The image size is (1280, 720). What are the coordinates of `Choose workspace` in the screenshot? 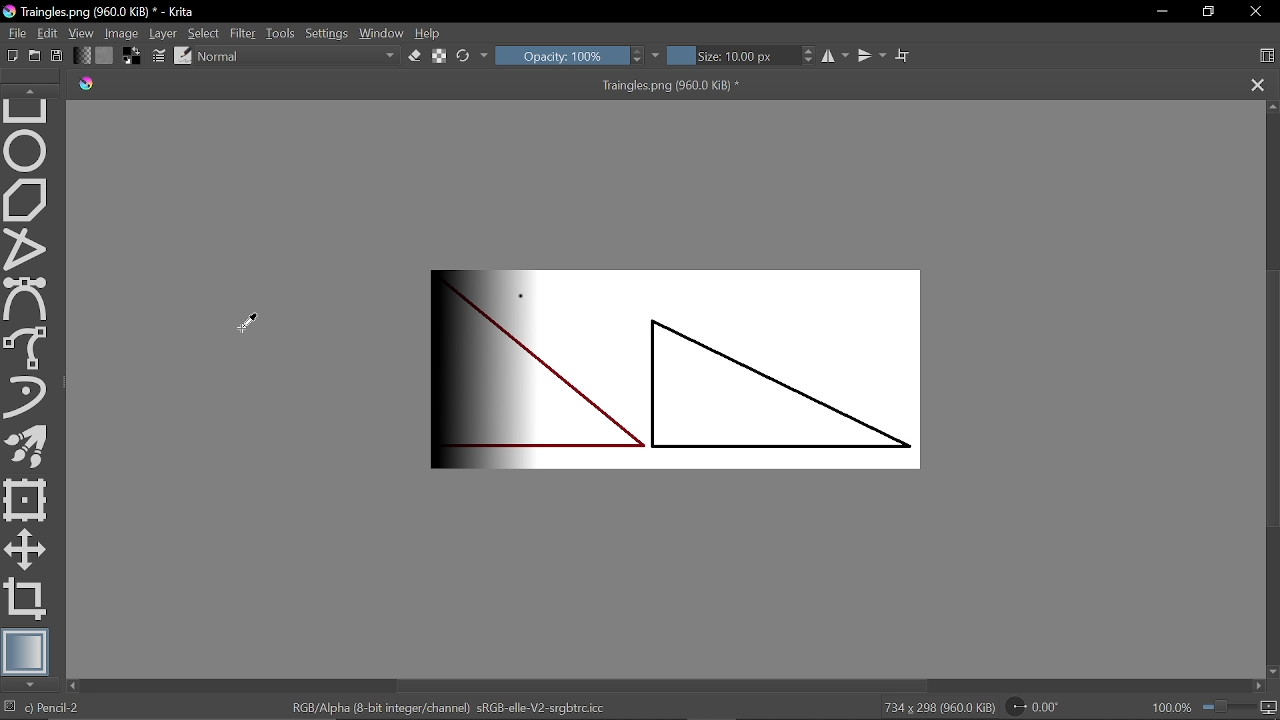 It's located at (1267, 55).